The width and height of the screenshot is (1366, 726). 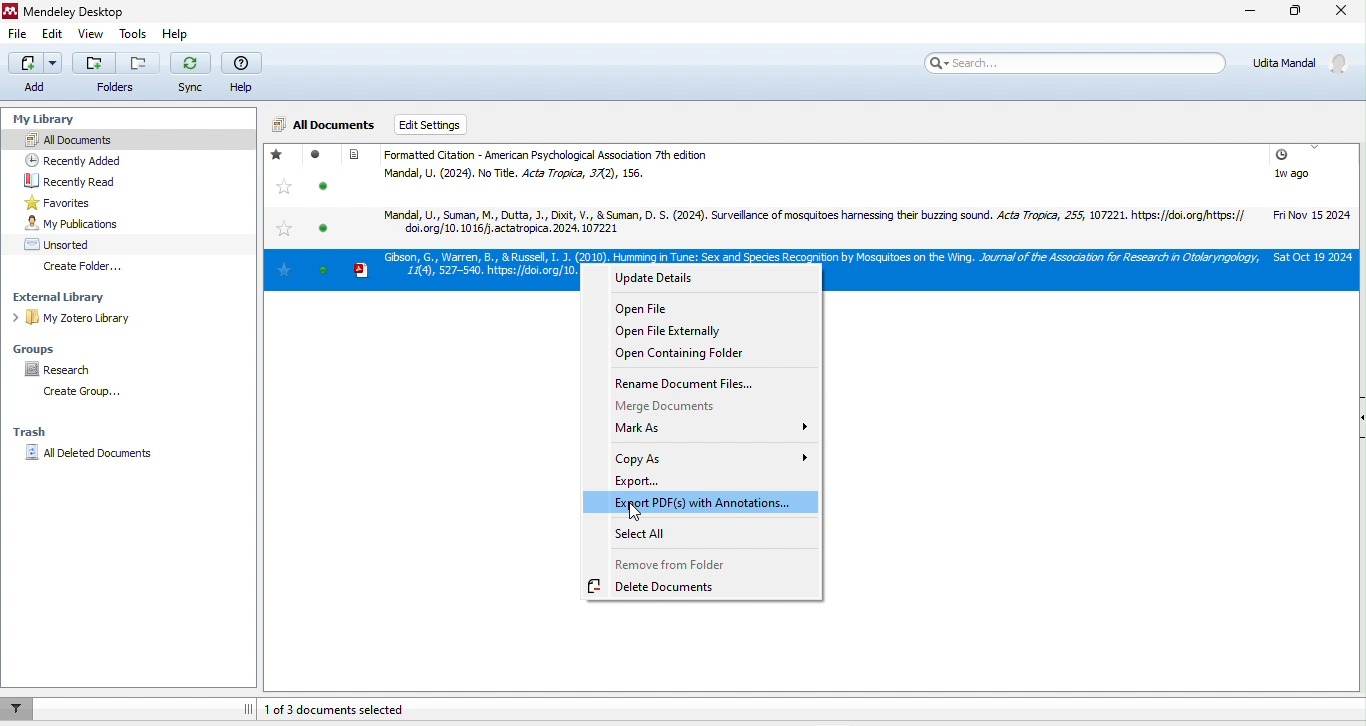 I want to click on rename document files, so click(x=686, y=385).